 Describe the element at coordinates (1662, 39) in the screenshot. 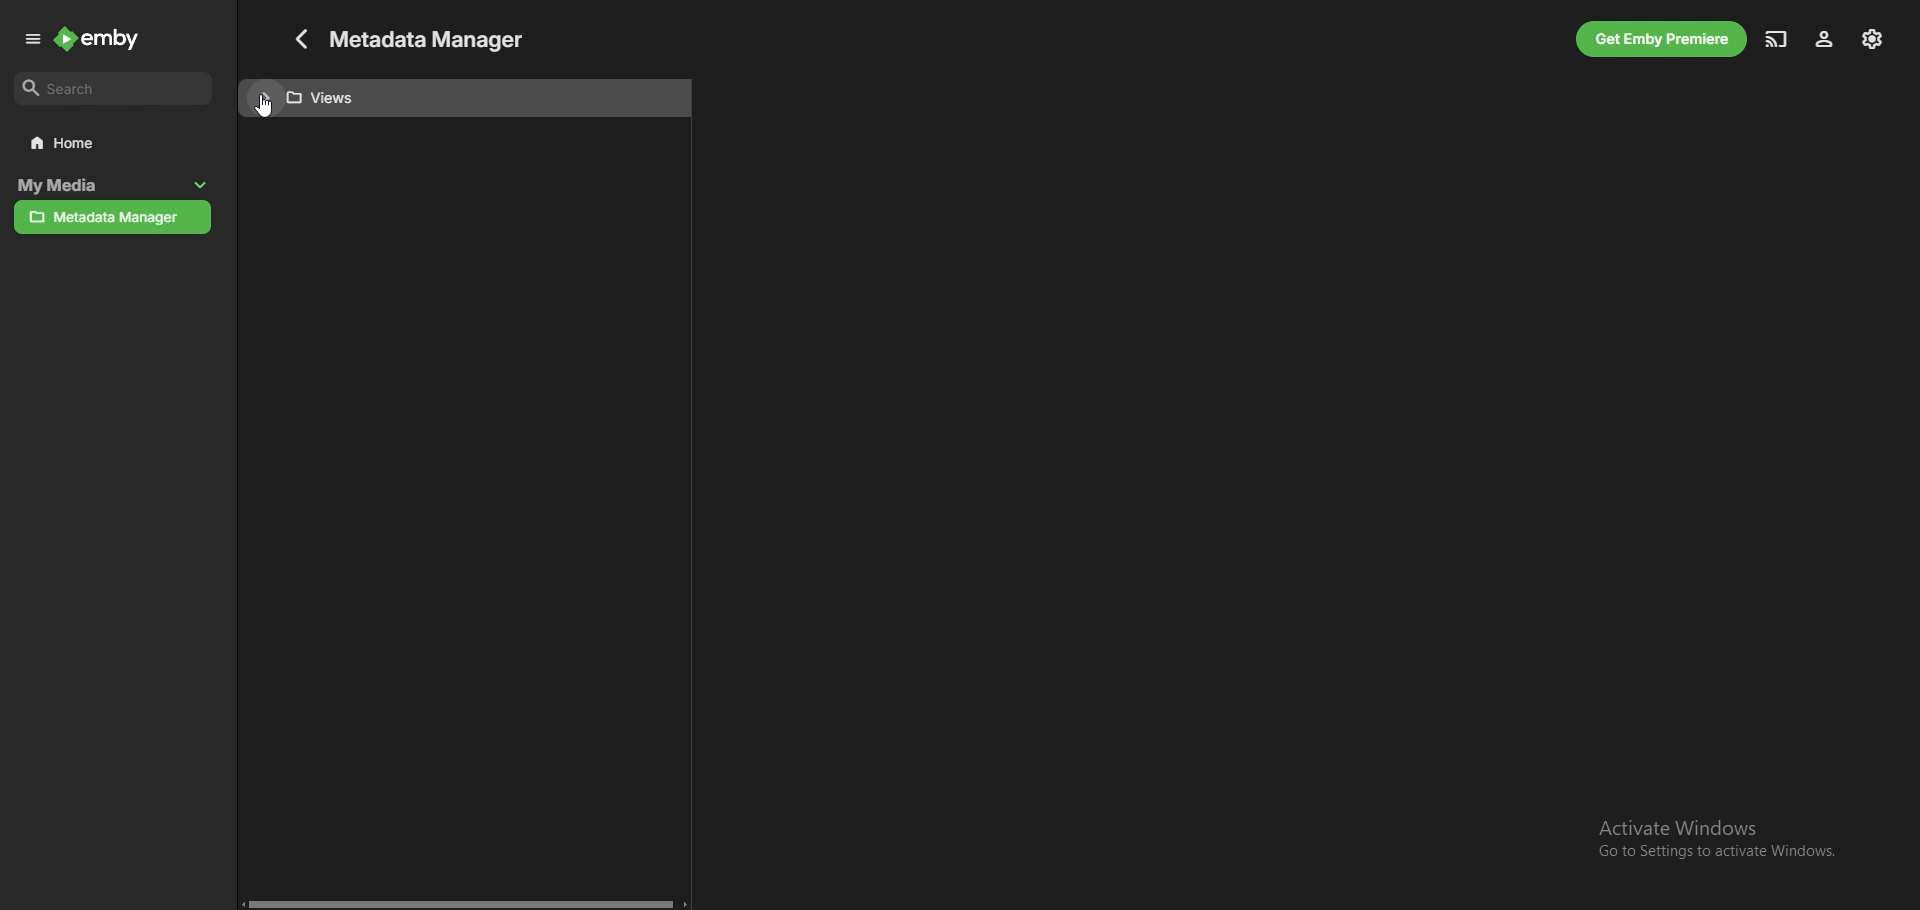

I see `get premiere` at that location.